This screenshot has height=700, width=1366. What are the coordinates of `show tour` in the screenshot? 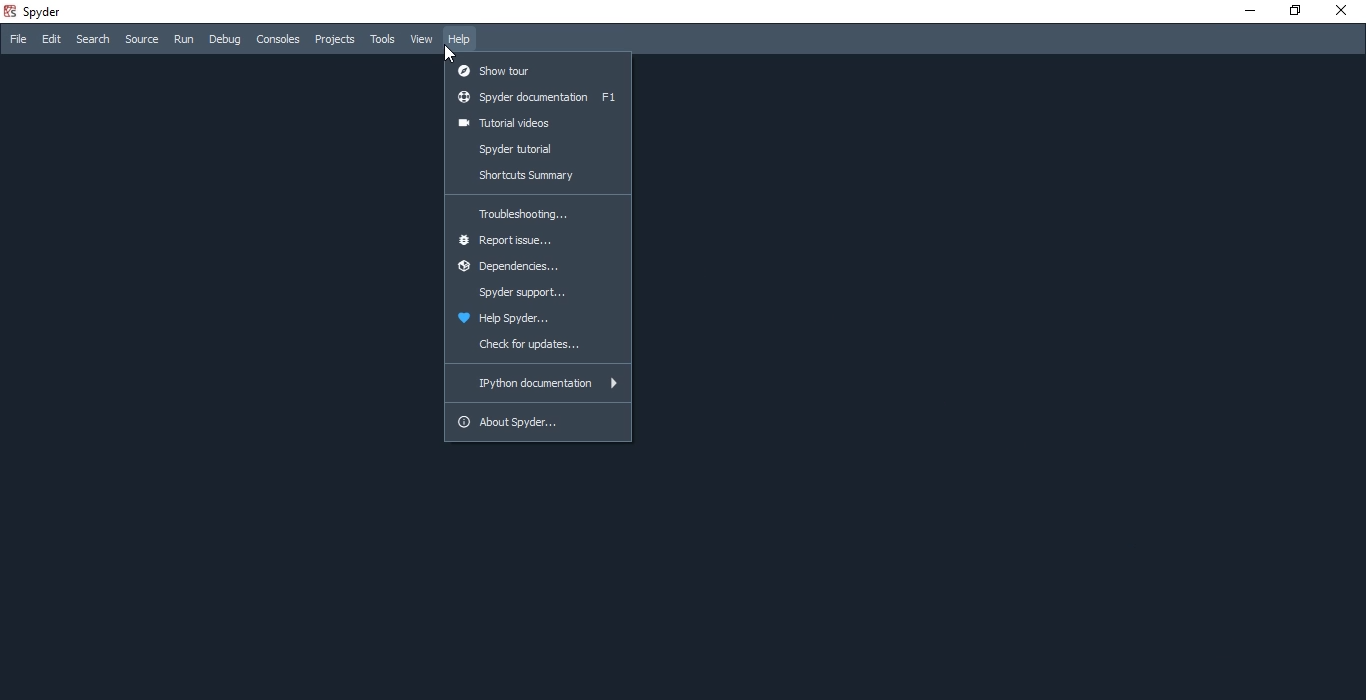 It's located at (538, 66).